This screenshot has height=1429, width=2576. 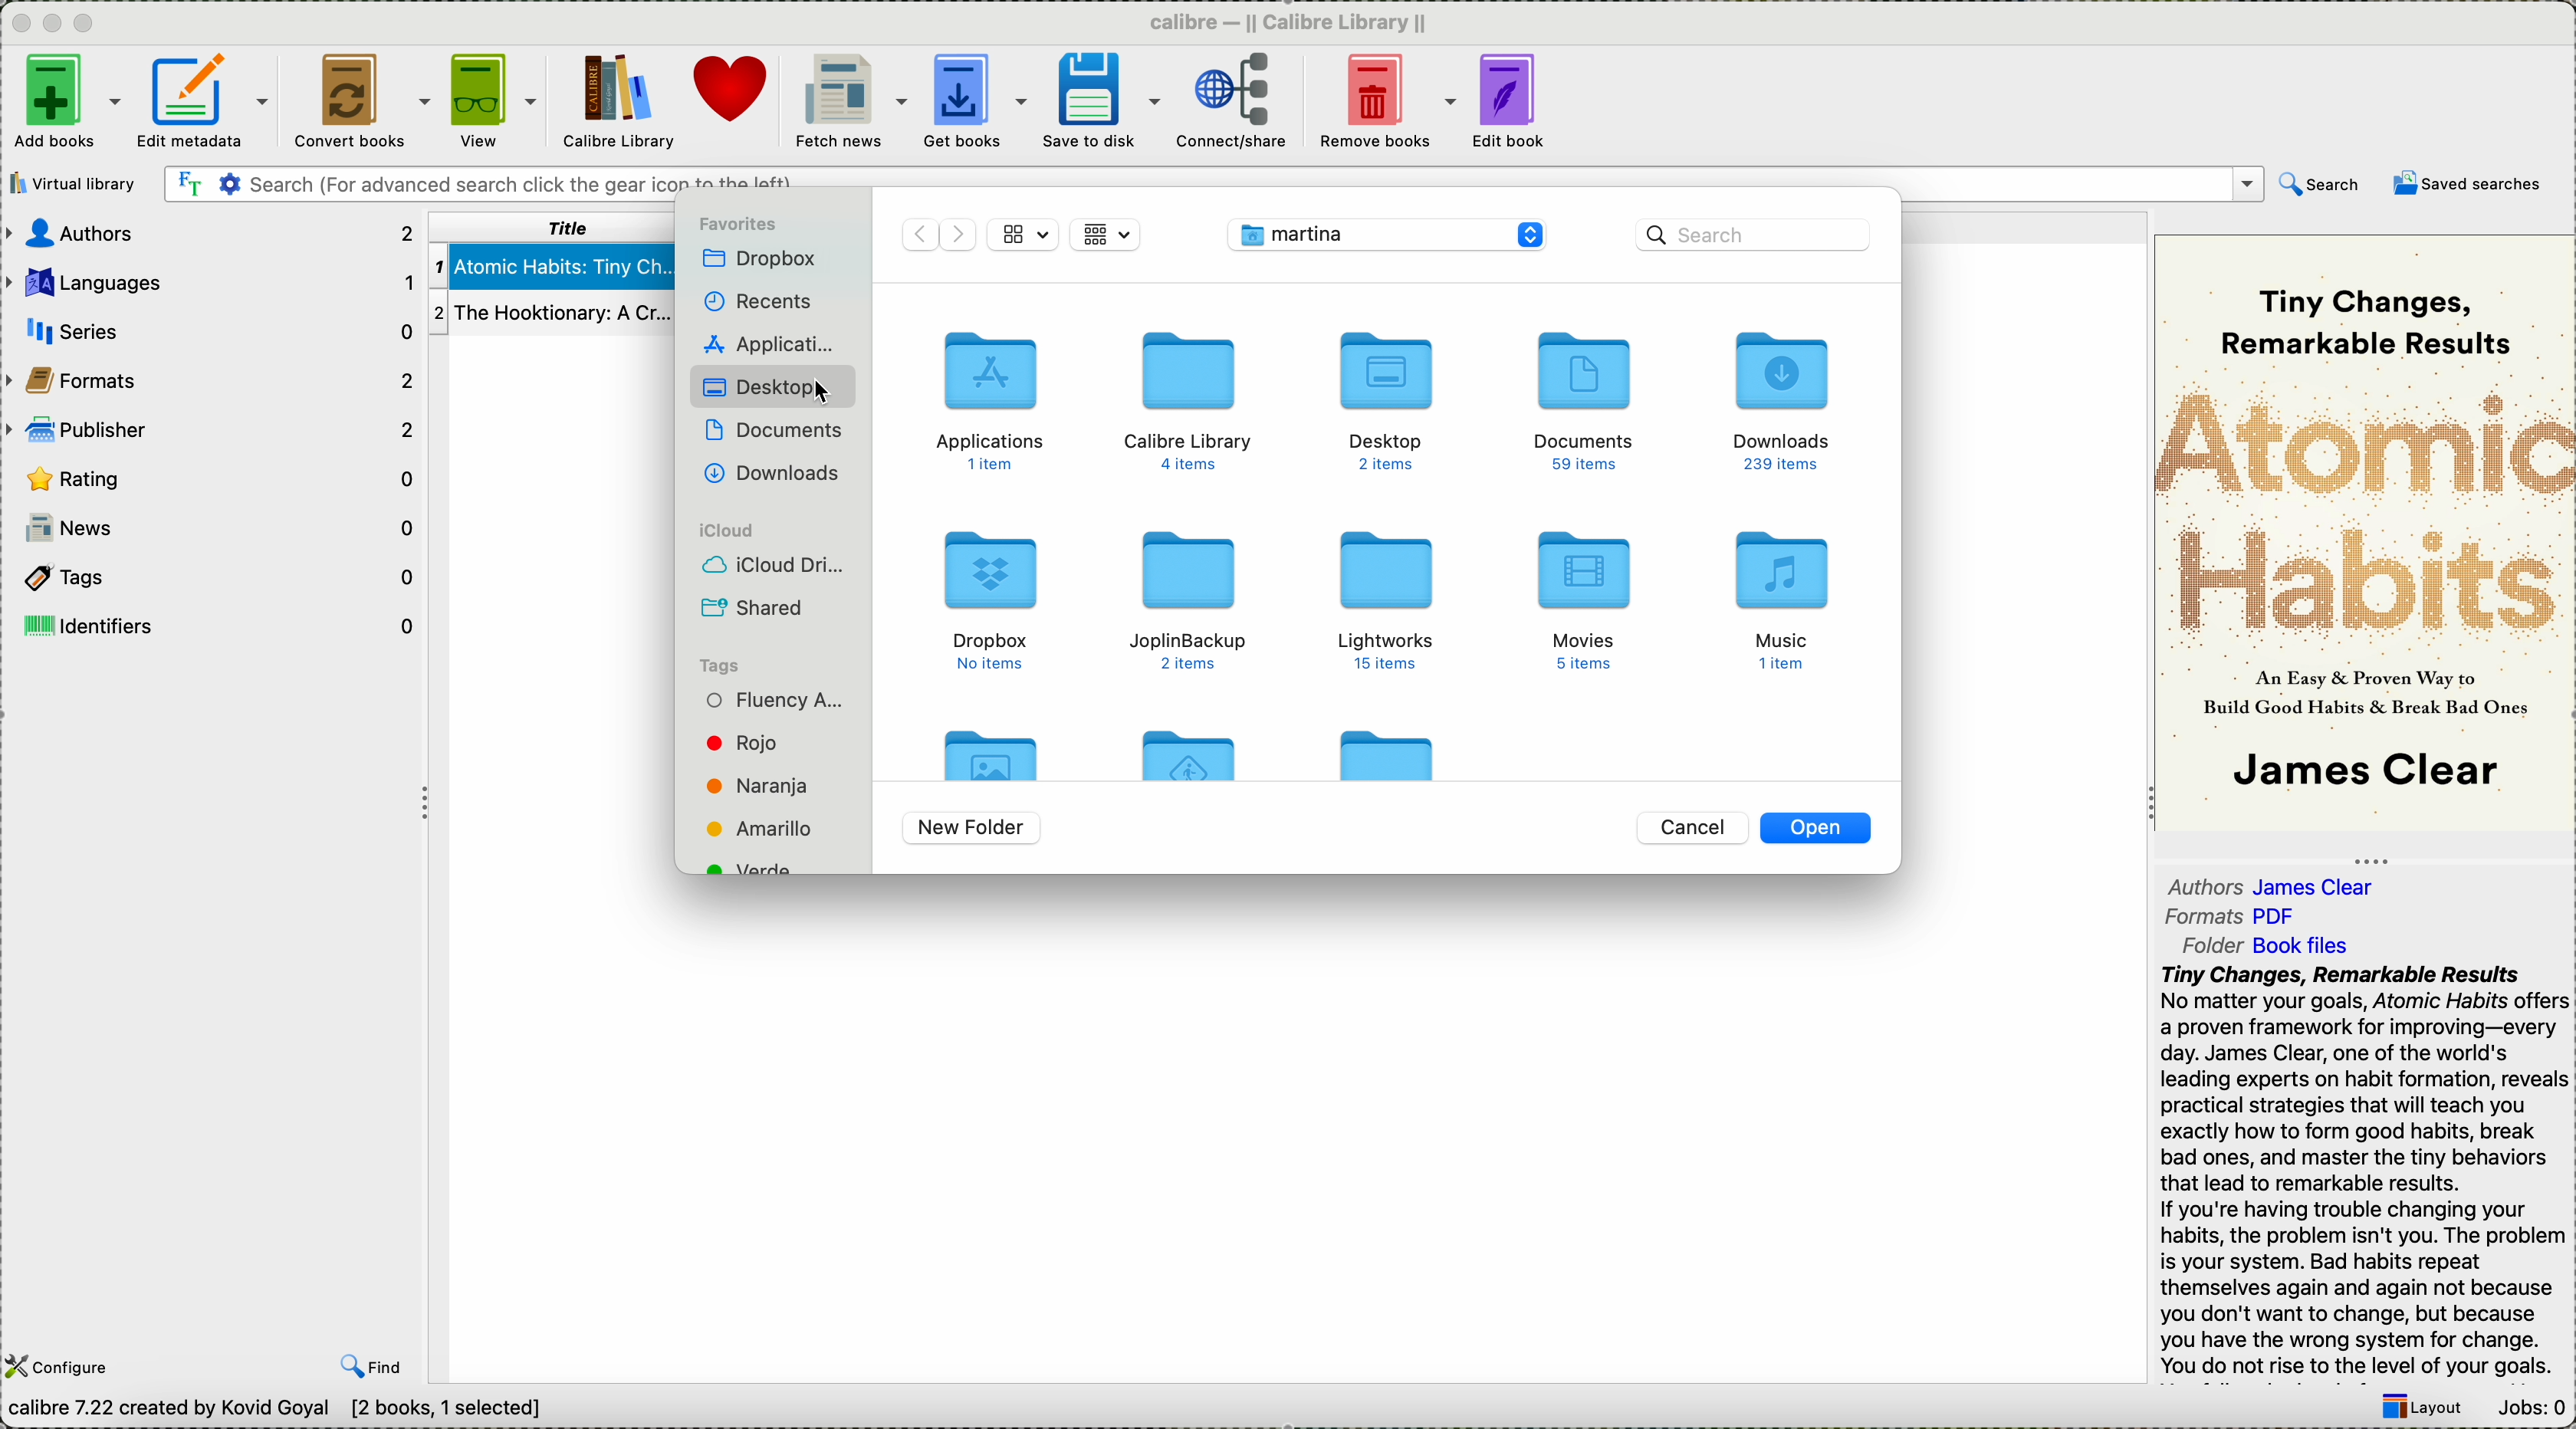 I want to click on languages, so click(x=211, y=281).